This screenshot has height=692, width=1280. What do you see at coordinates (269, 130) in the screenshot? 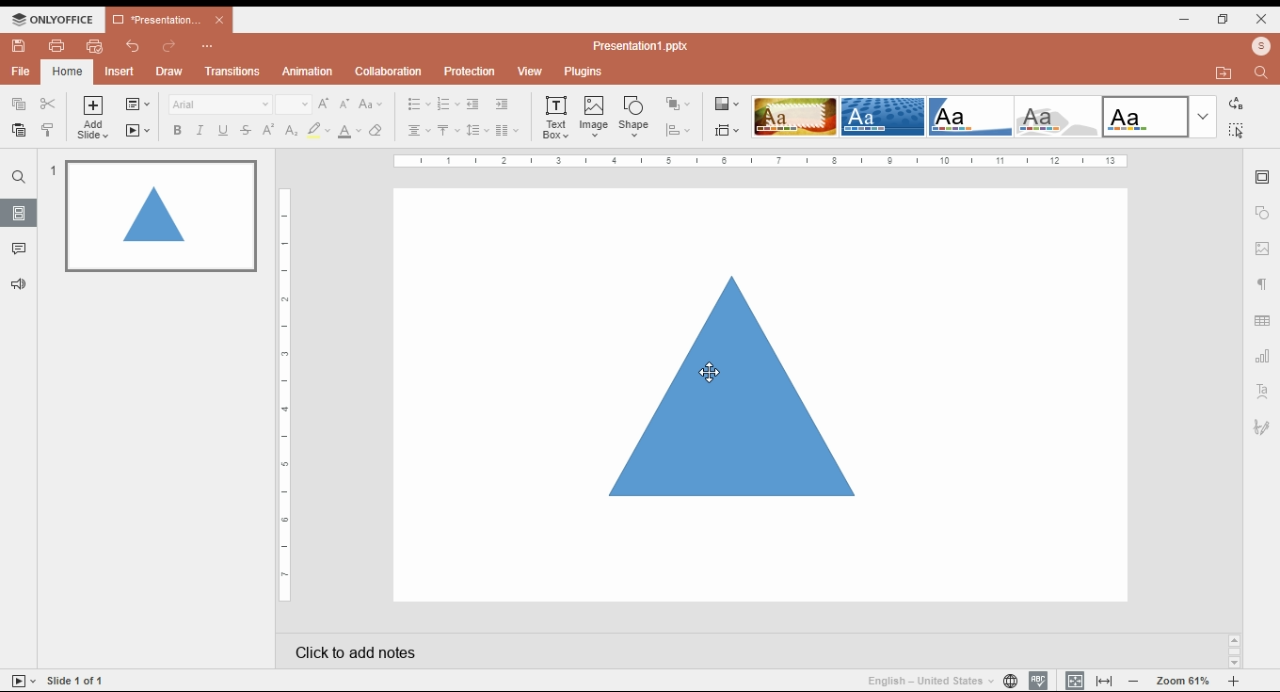
I see `superscript` at bounding box center [269, 130].